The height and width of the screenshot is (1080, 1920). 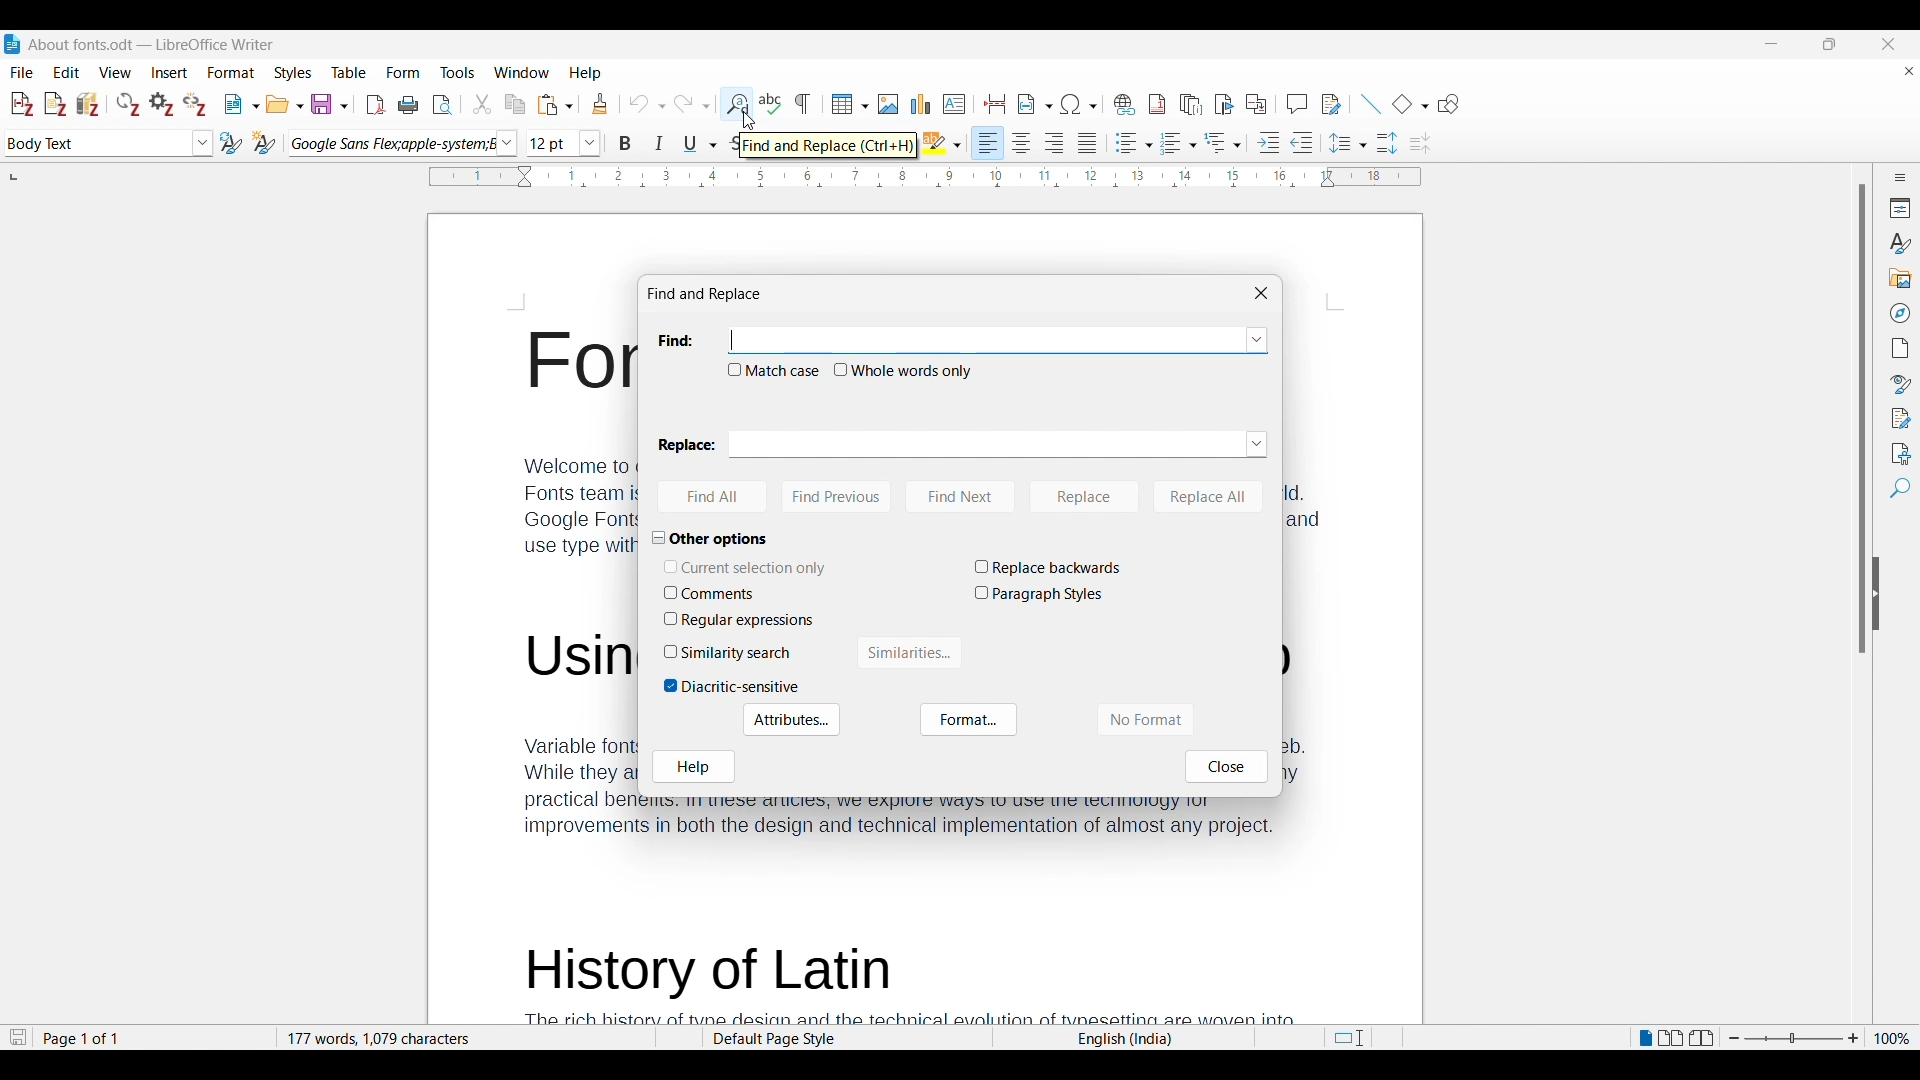 What do you see at coordinates (792, 720) in the screenshot?
I see `Attributes` at bounding box center [792, 720].